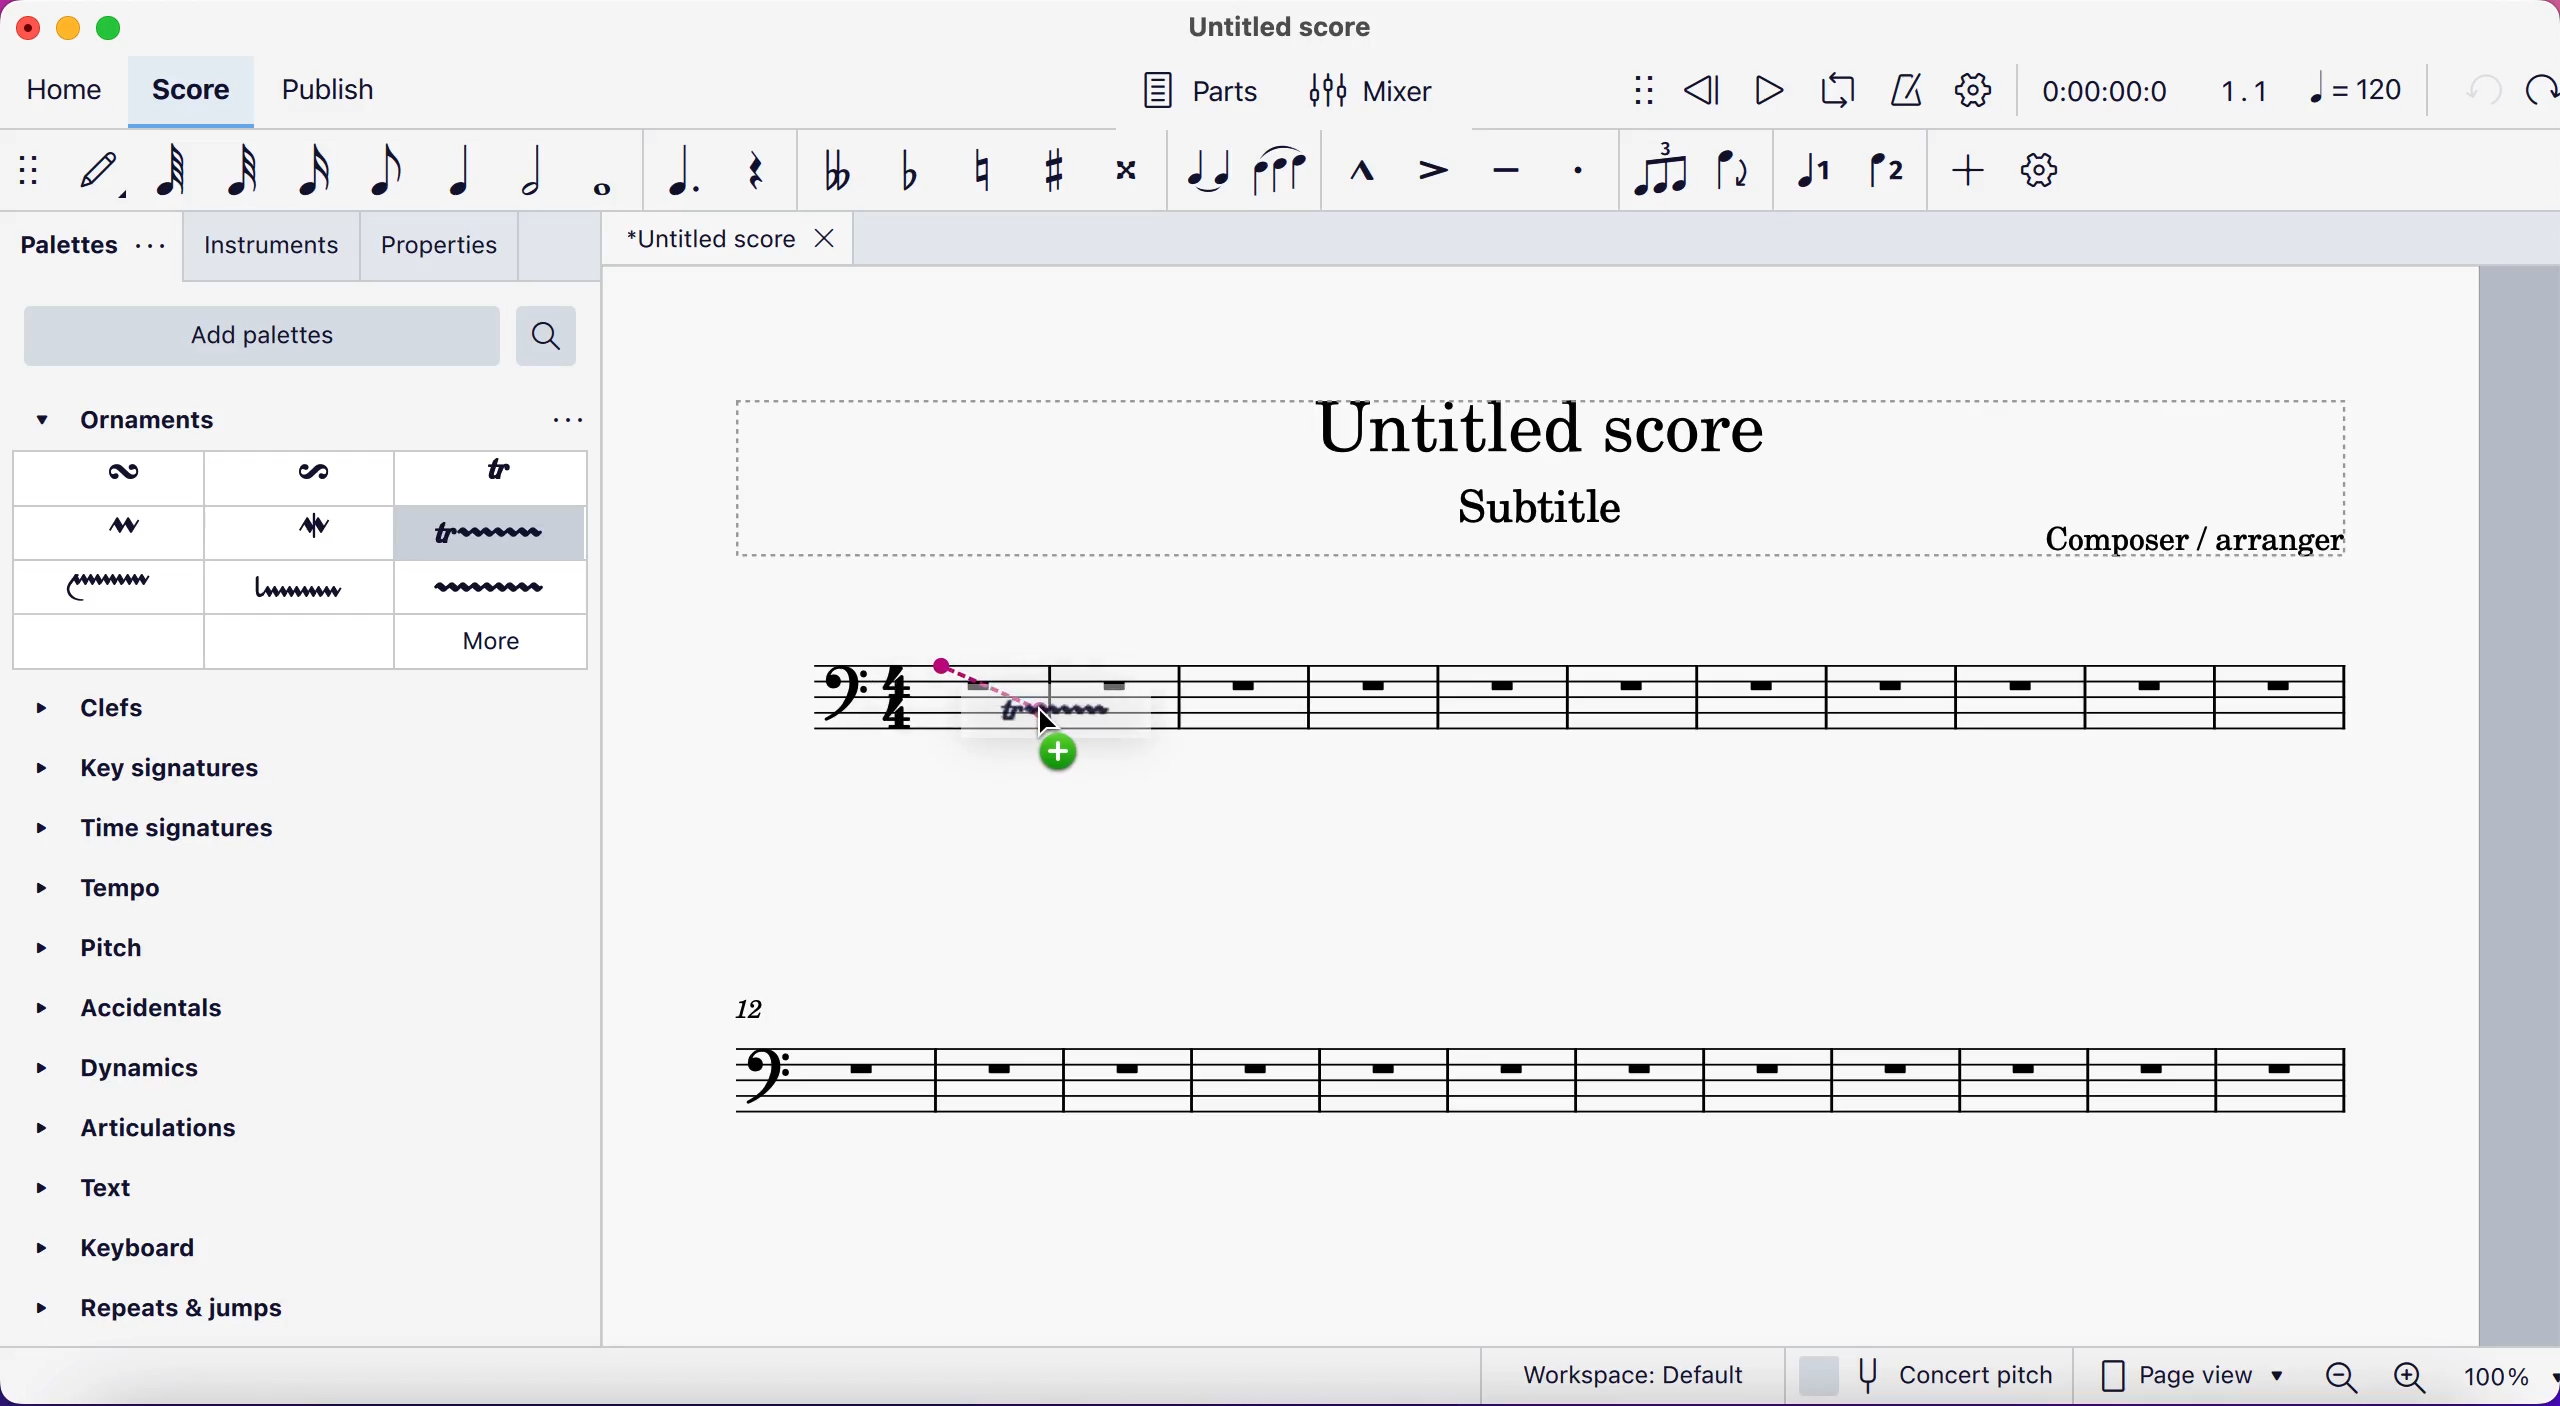 The image size is (2560, 1406). What do you see at coordinates (150, 1130) in the screenshot?
I see `articulations` at bounding box center [150, 1130].